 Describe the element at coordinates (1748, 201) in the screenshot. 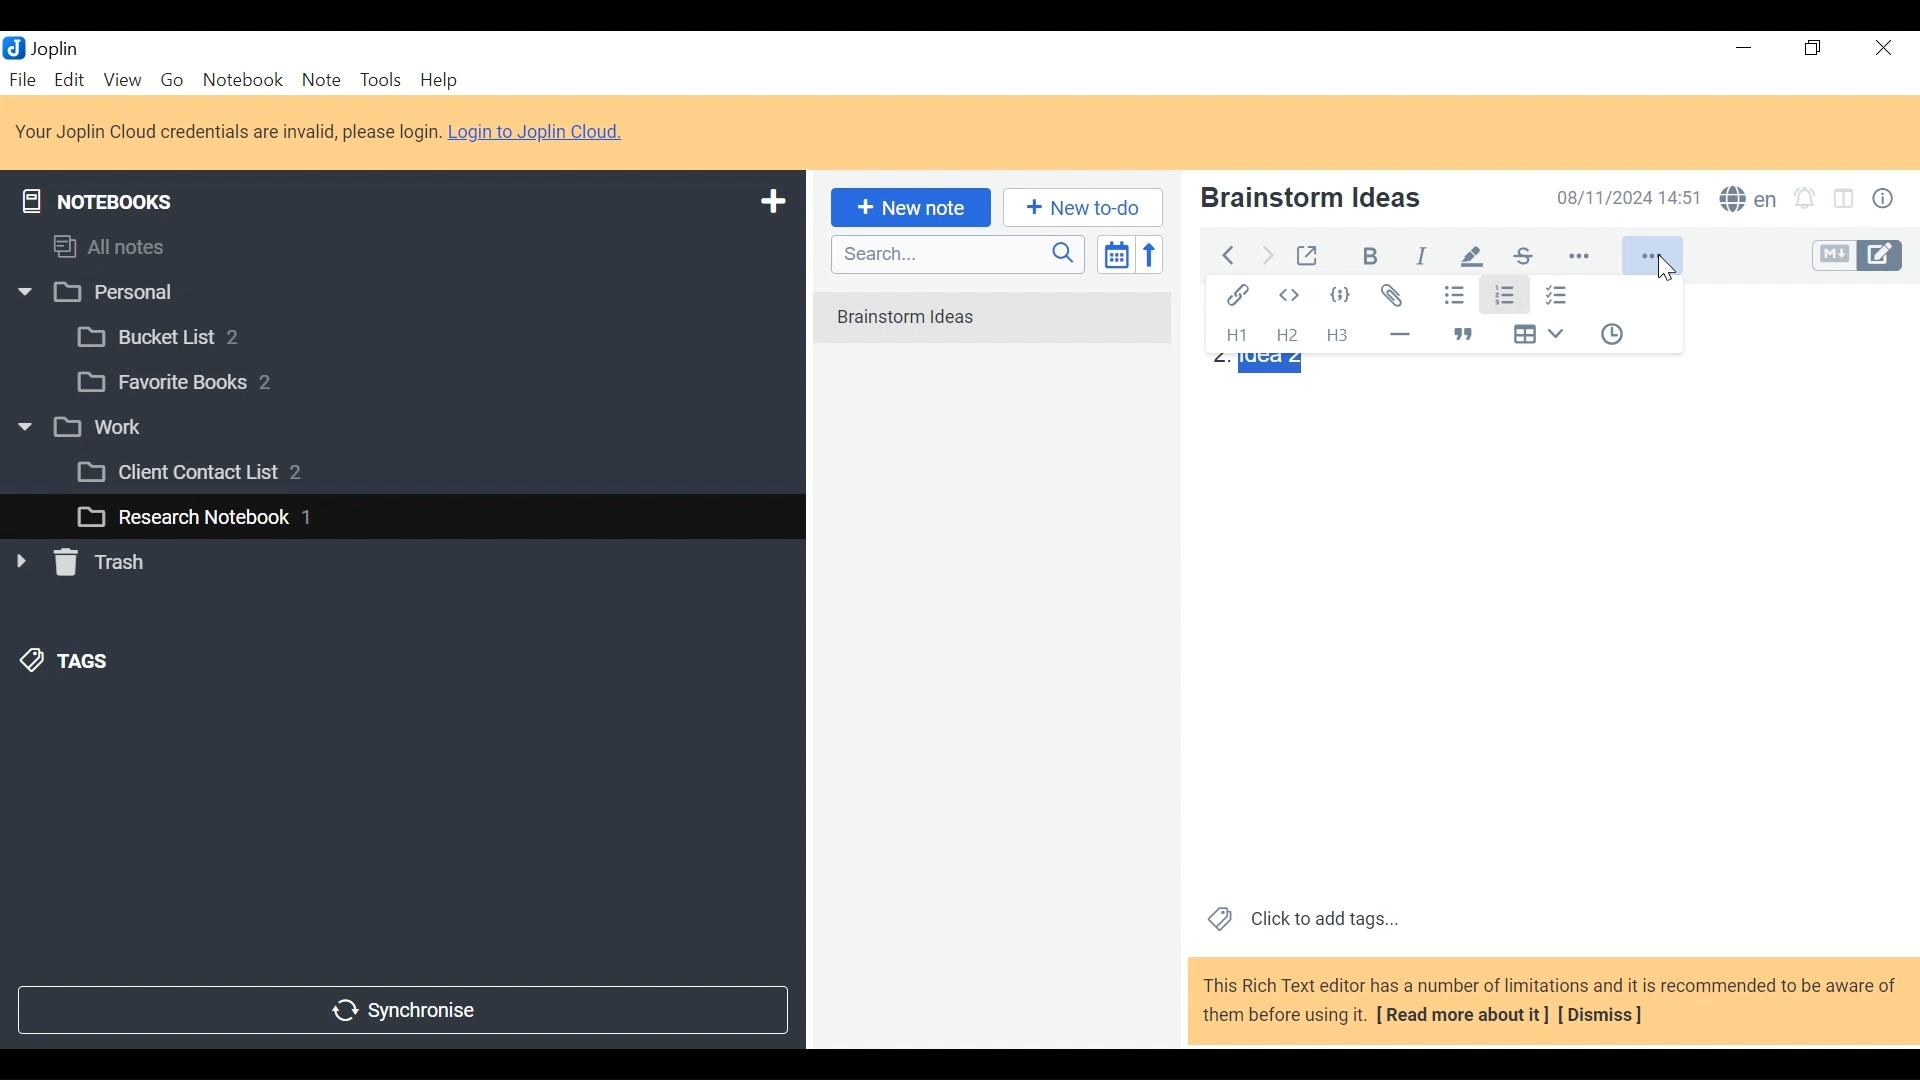

I see `Spell Checker` at that location.